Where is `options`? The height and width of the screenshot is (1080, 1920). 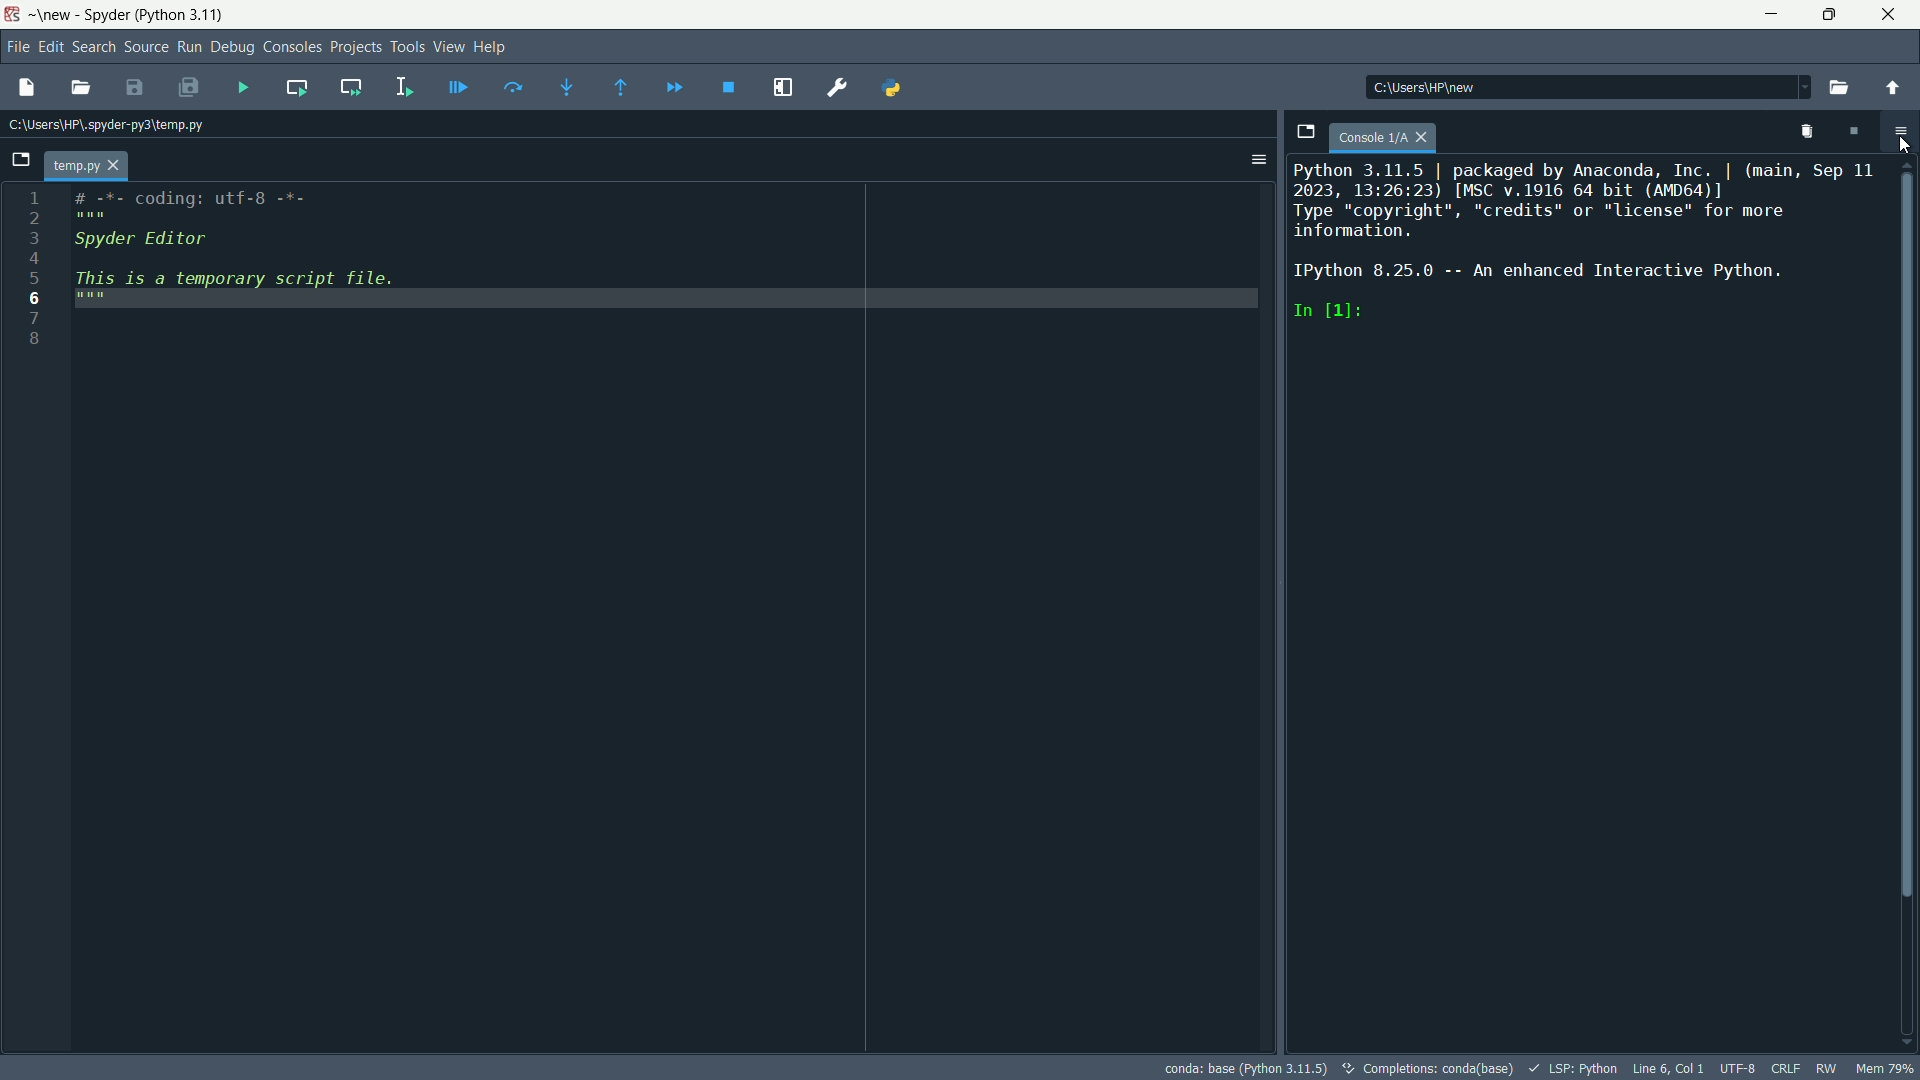 options is located at coordinates (1251, 160).